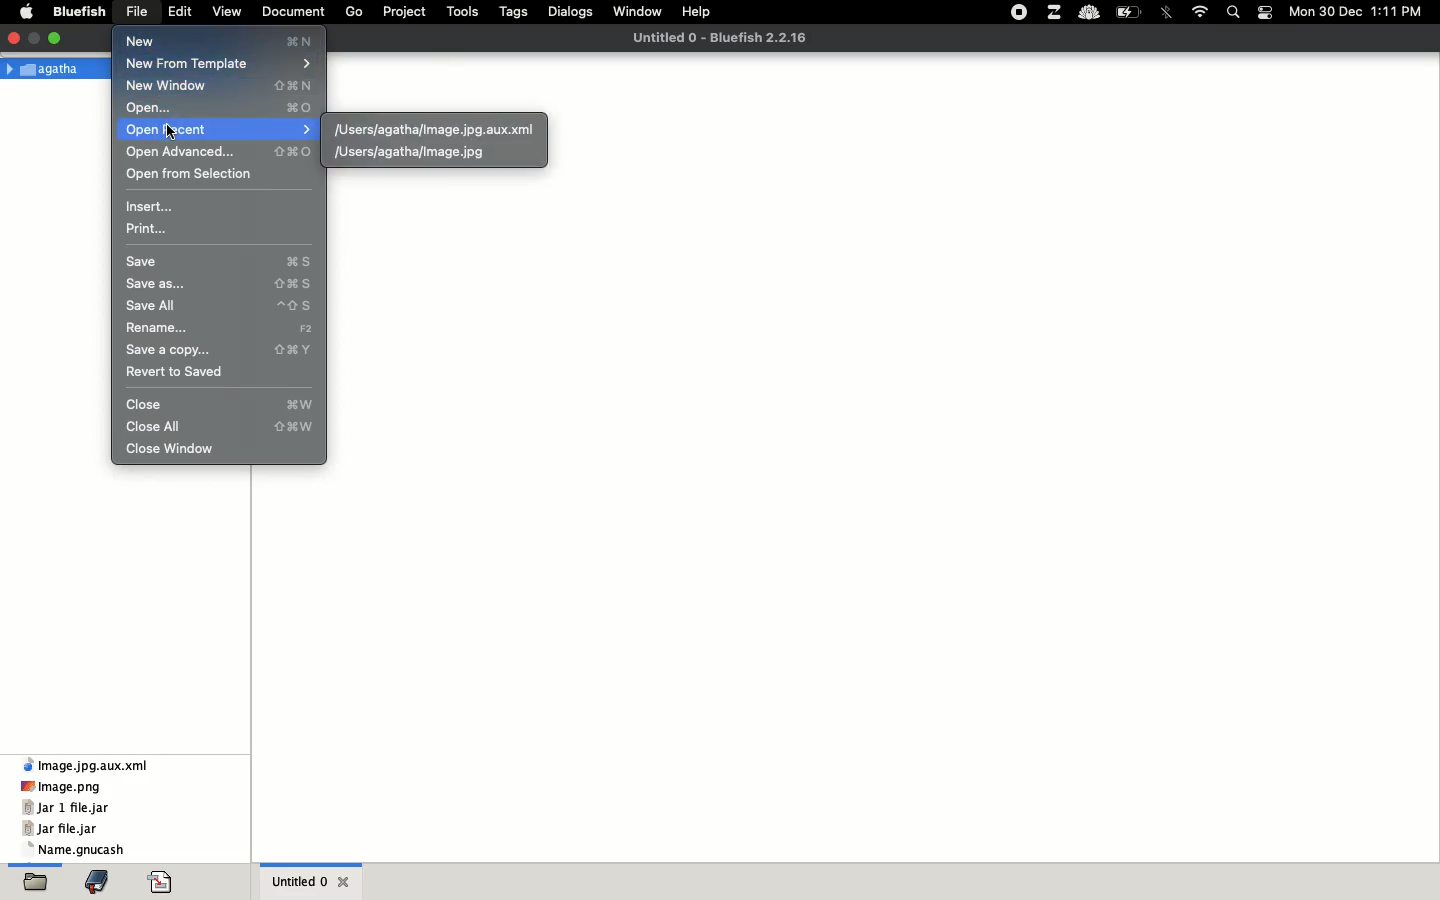 The height and width of the screenshot is (900, 1440). Describe the element at coordinates (641, 9) in the screenshot. I see `window` at that location.